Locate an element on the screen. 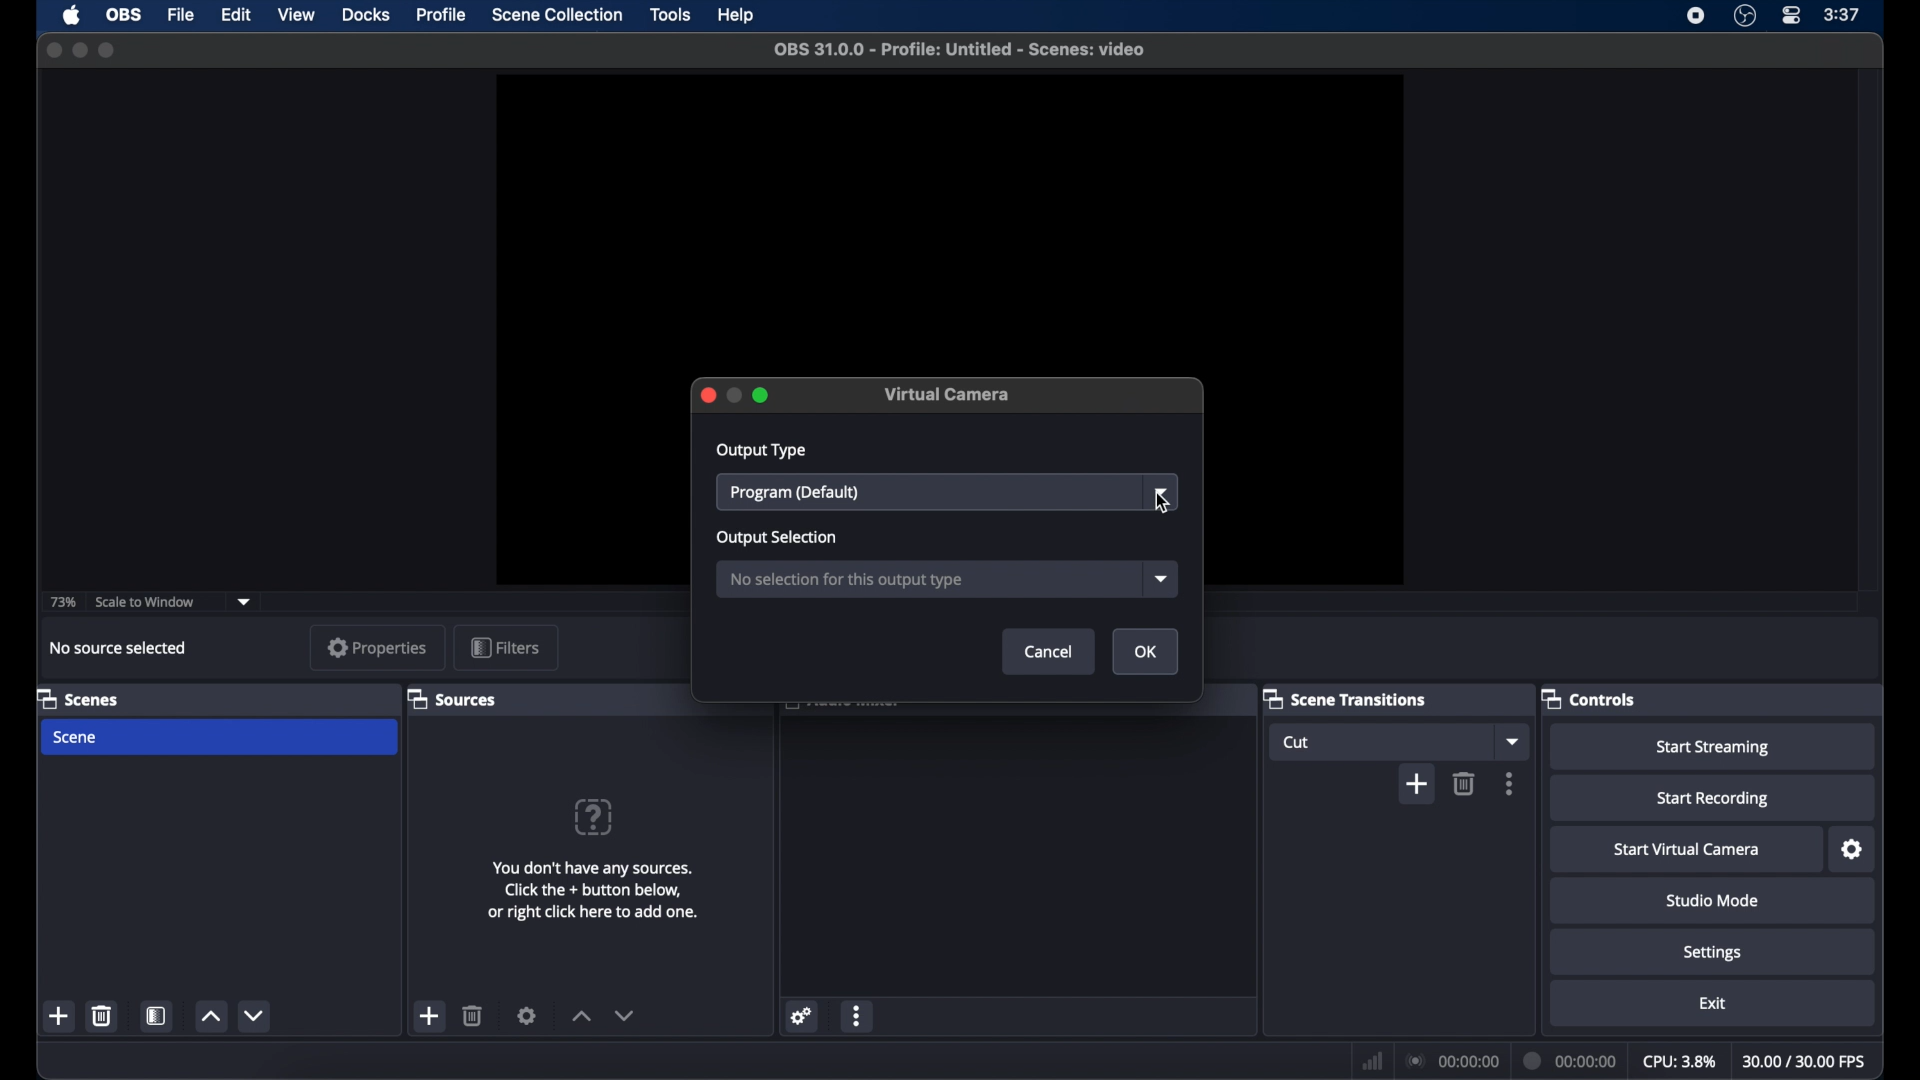 The width and height of the screenshot is (1920, 1080). add is located at coordinates (60, 1017).